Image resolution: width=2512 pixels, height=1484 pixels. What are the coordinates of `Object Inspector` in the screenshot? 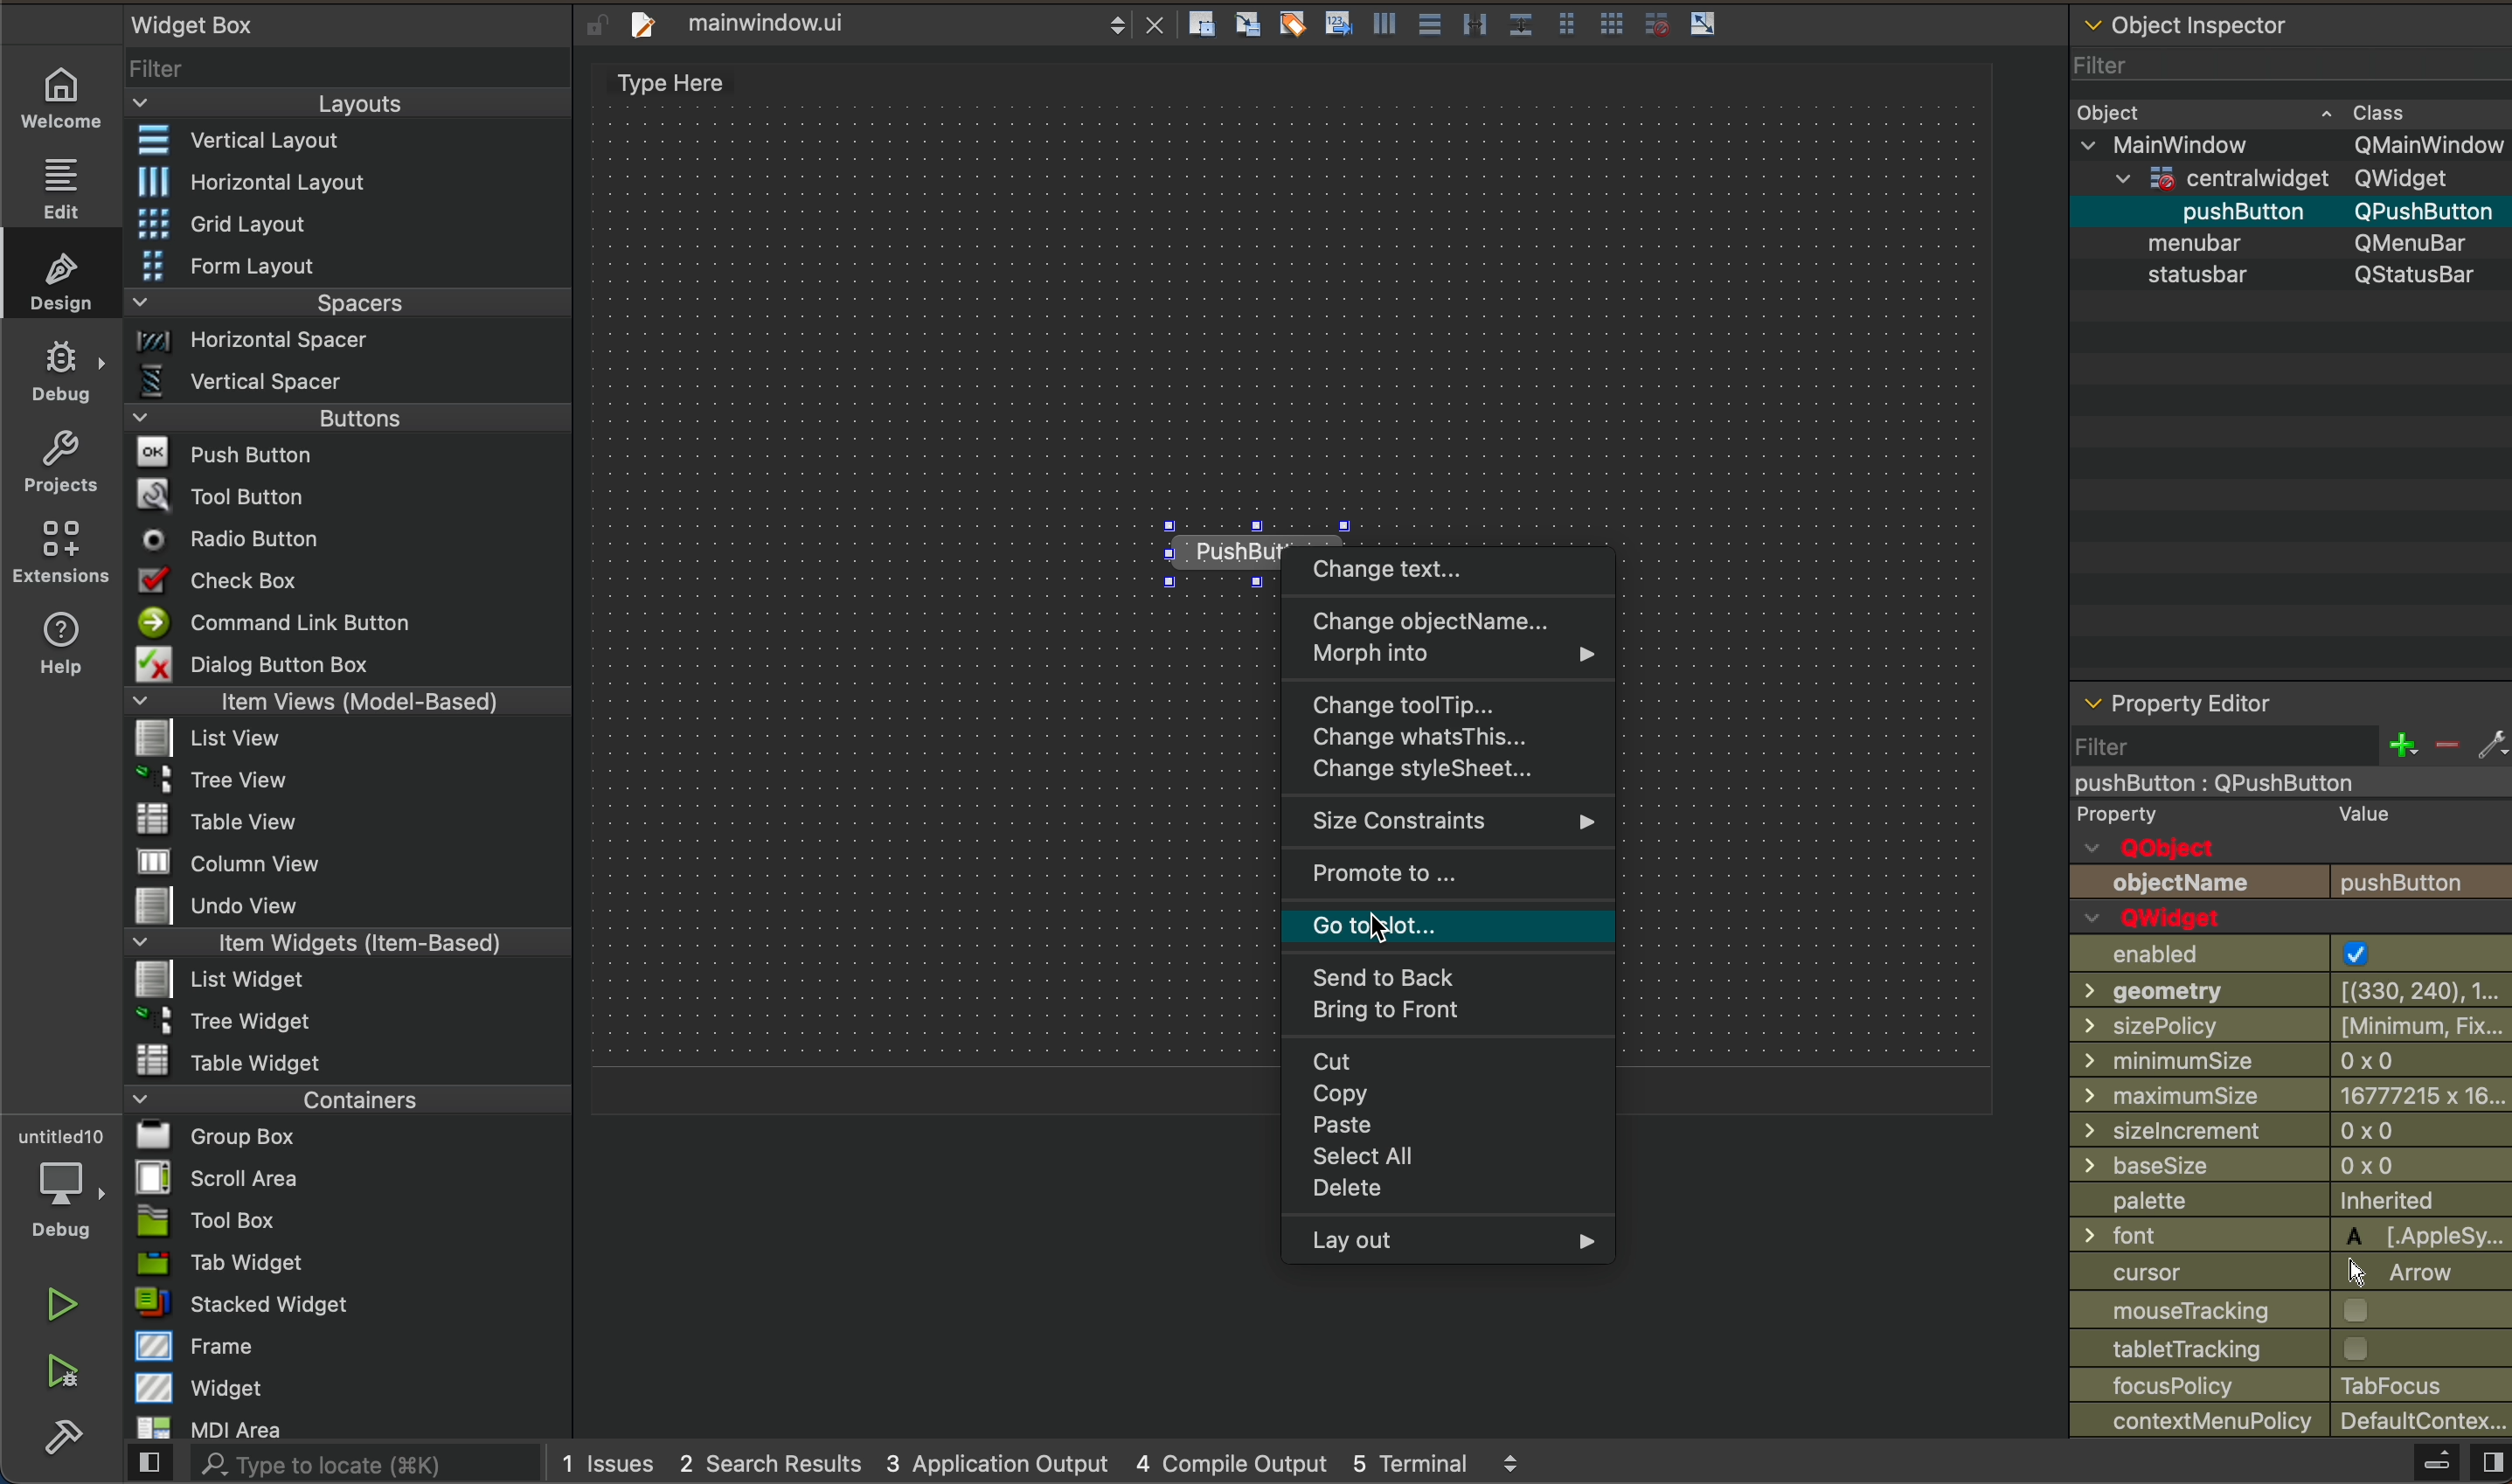 It's located at (2193, 21).